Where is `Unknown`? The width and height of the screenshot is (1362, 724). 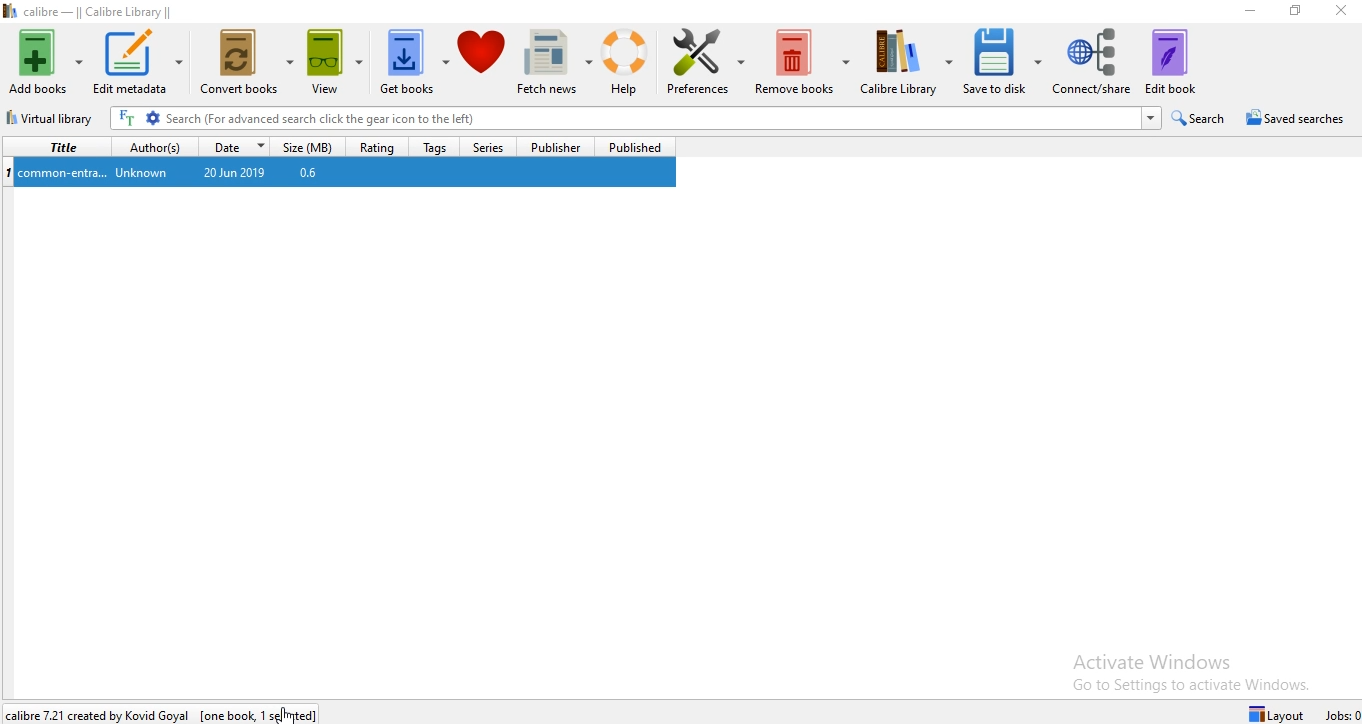
Unknown is located at coordinates (139, 173).